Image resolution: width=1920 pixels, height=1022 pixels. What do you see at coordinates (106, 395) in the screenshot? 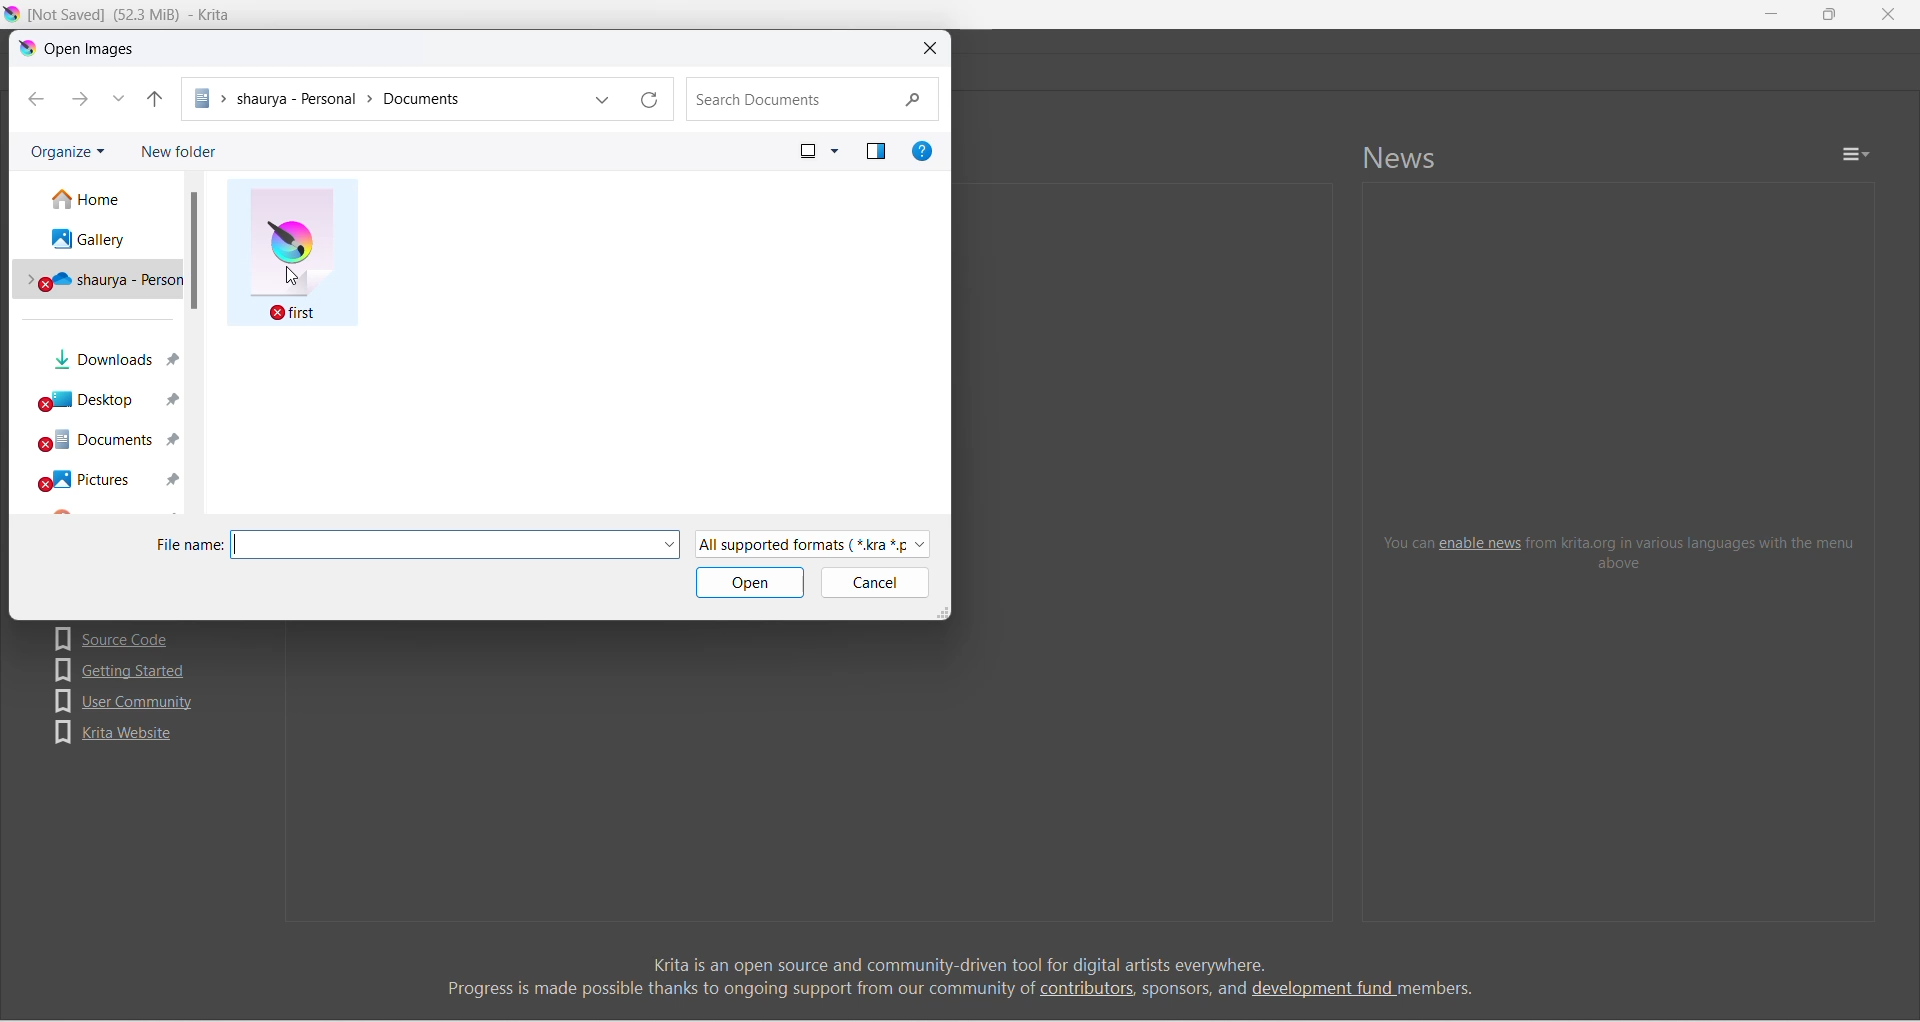
I see `desktop` at bounding box center [106, 395].